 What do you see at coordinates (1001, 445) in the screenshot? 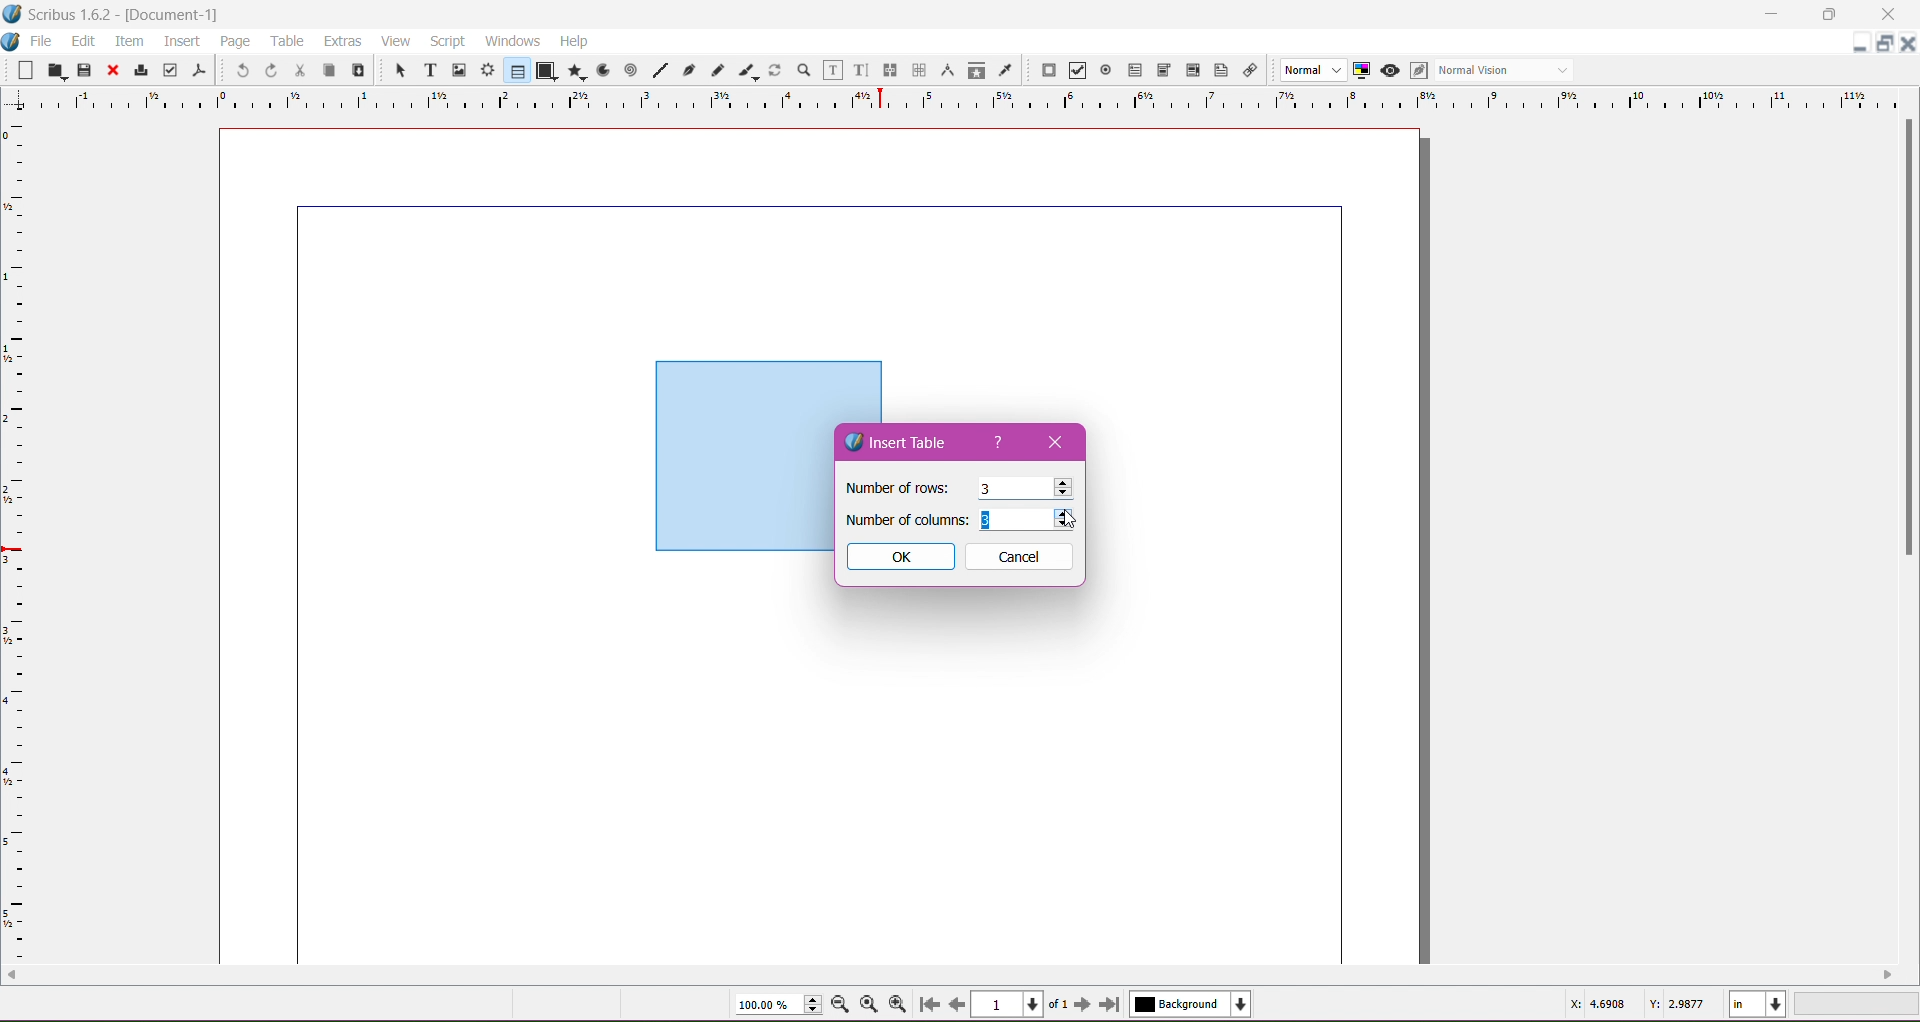
I see `help` at bounding box center [1001, 445].